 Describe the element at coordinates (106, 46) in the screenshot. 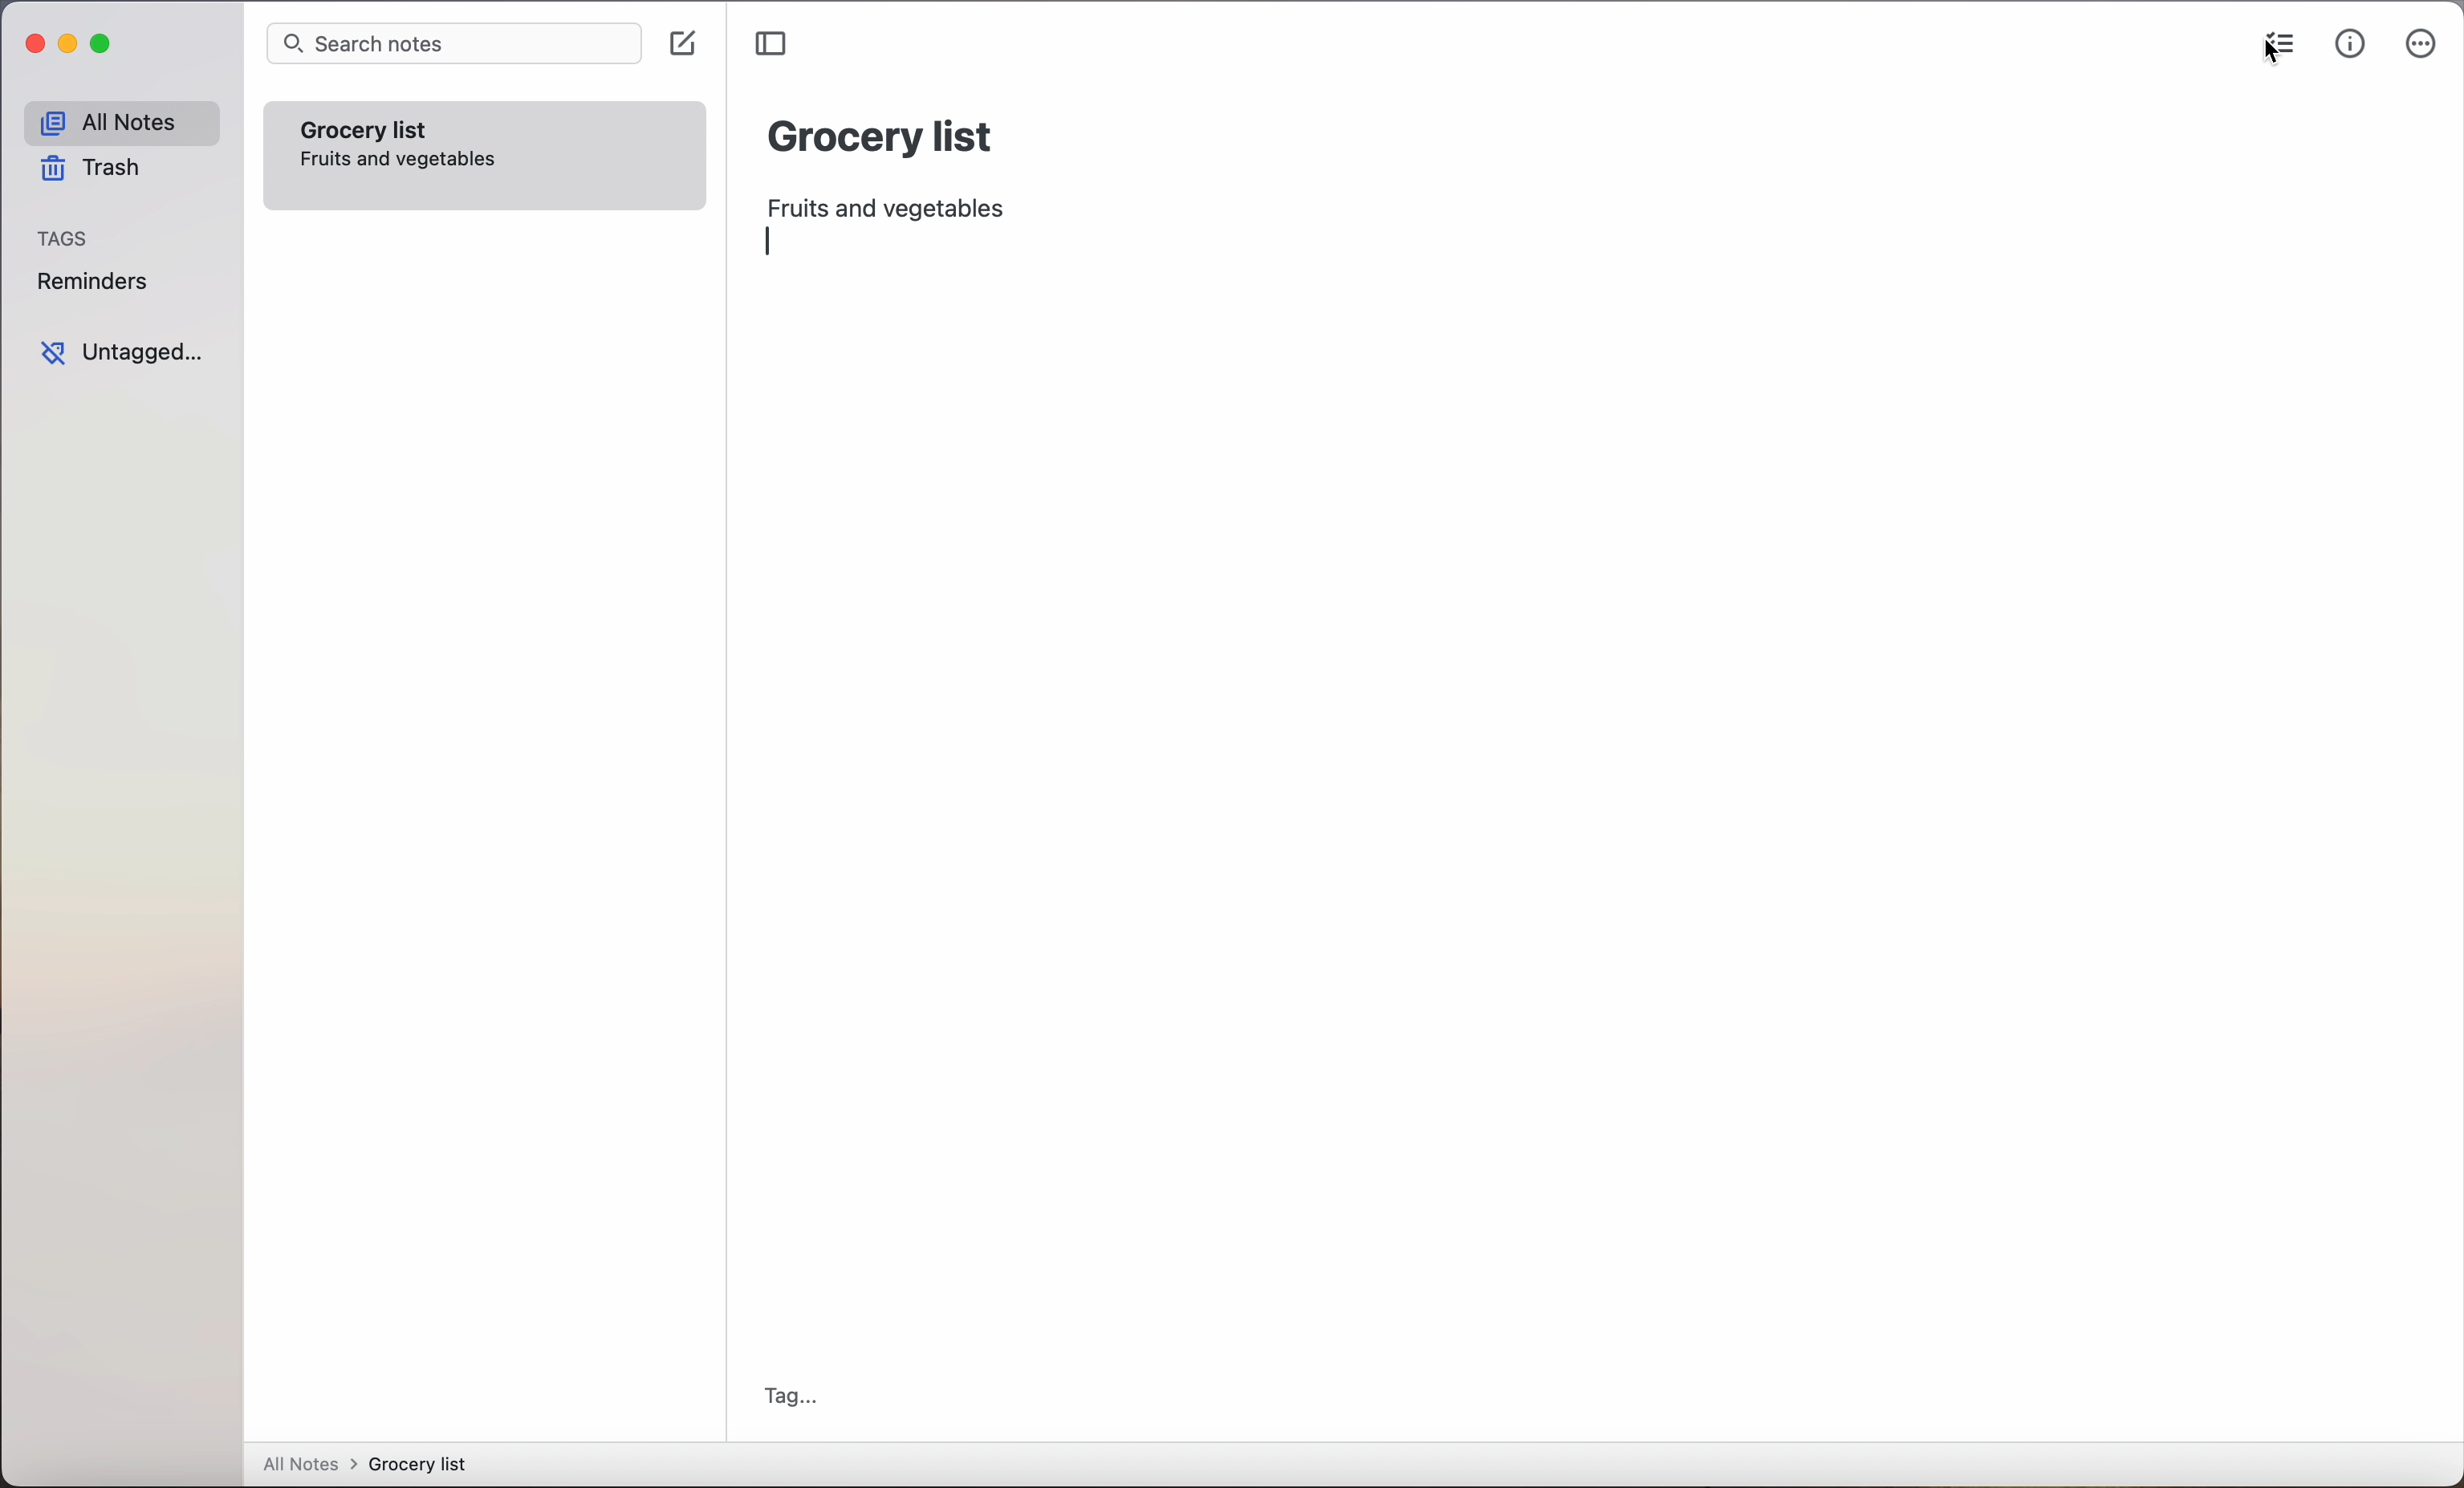

I see `maximize Simplenote` at that location.